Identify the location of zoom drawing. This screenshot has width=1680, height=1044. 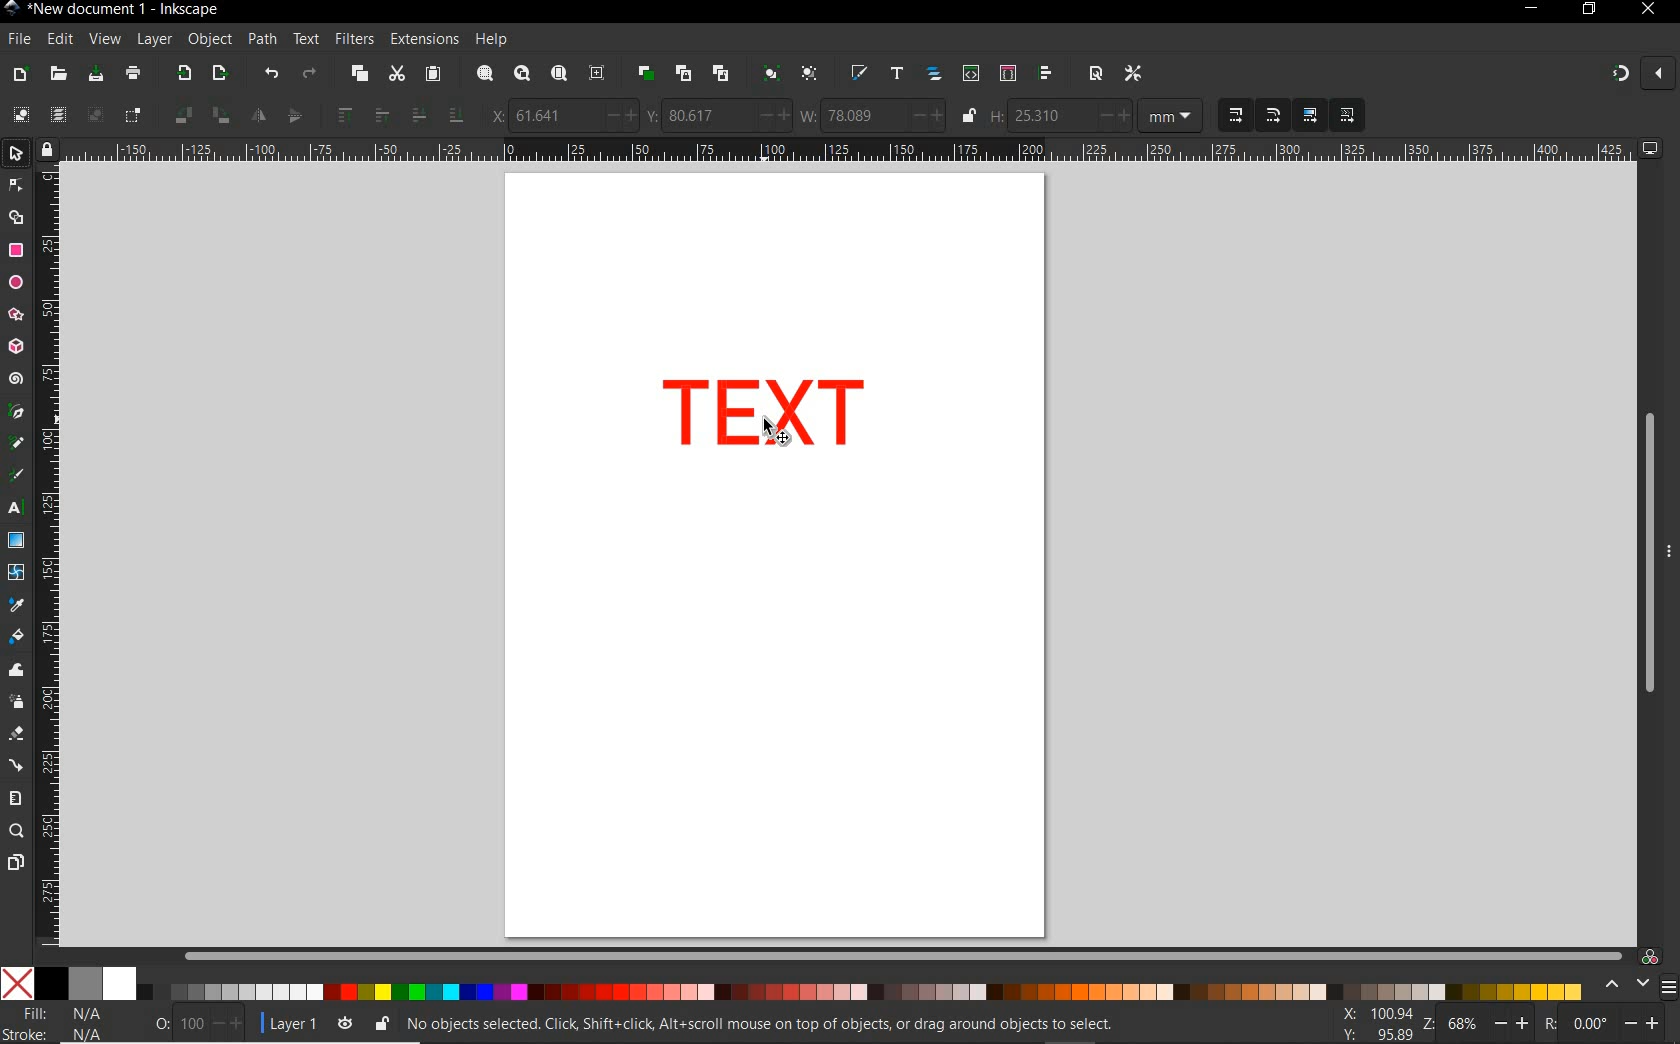
(521, 76).